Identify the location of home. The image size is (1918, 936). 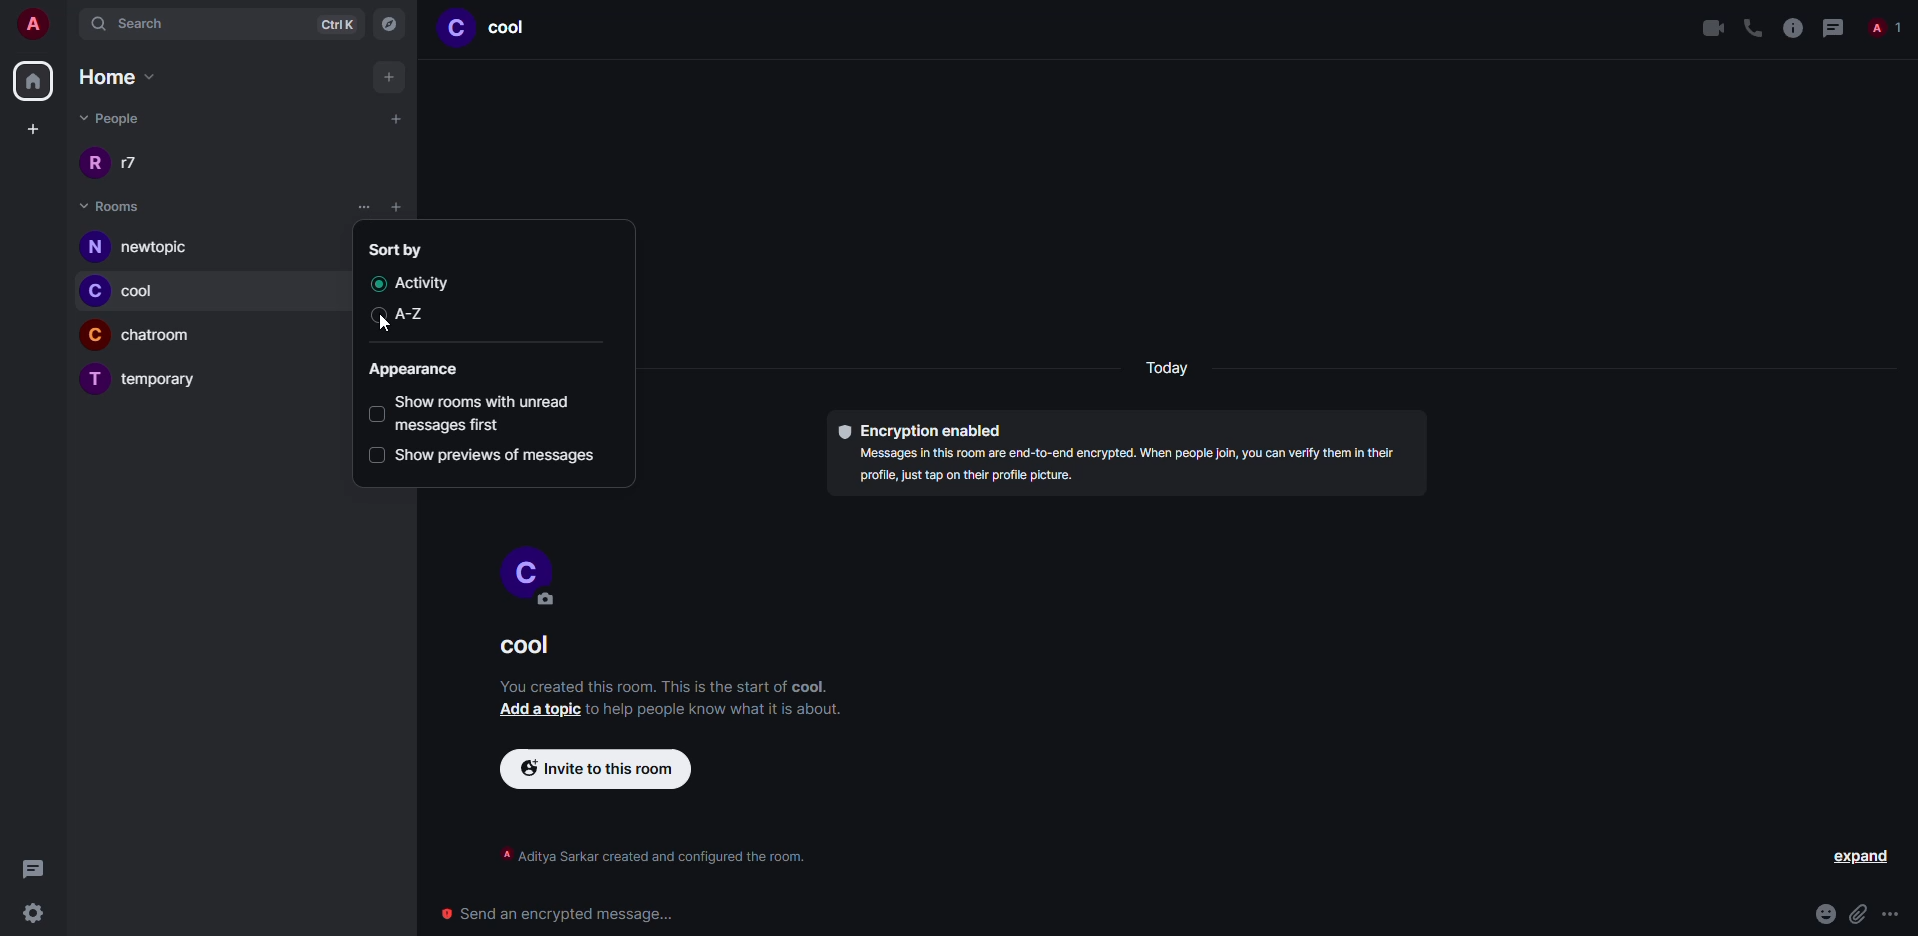
(118, 78).